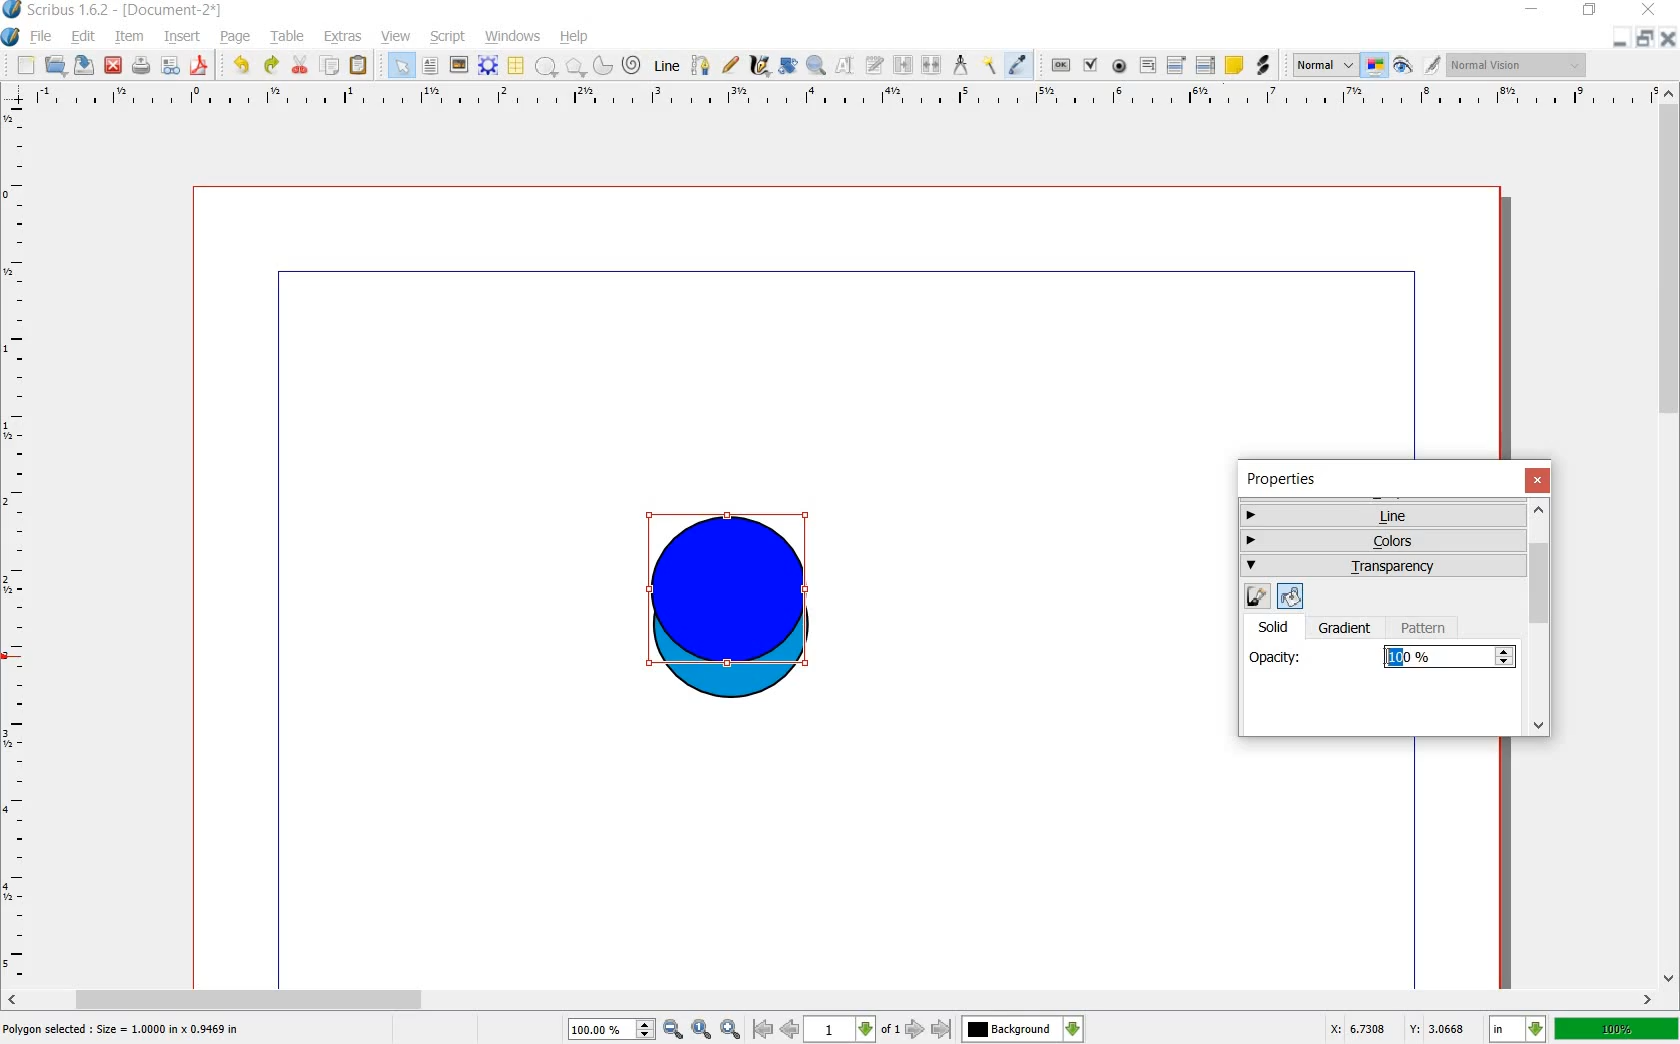  I want to click on normal vision, so click(1517, 66).